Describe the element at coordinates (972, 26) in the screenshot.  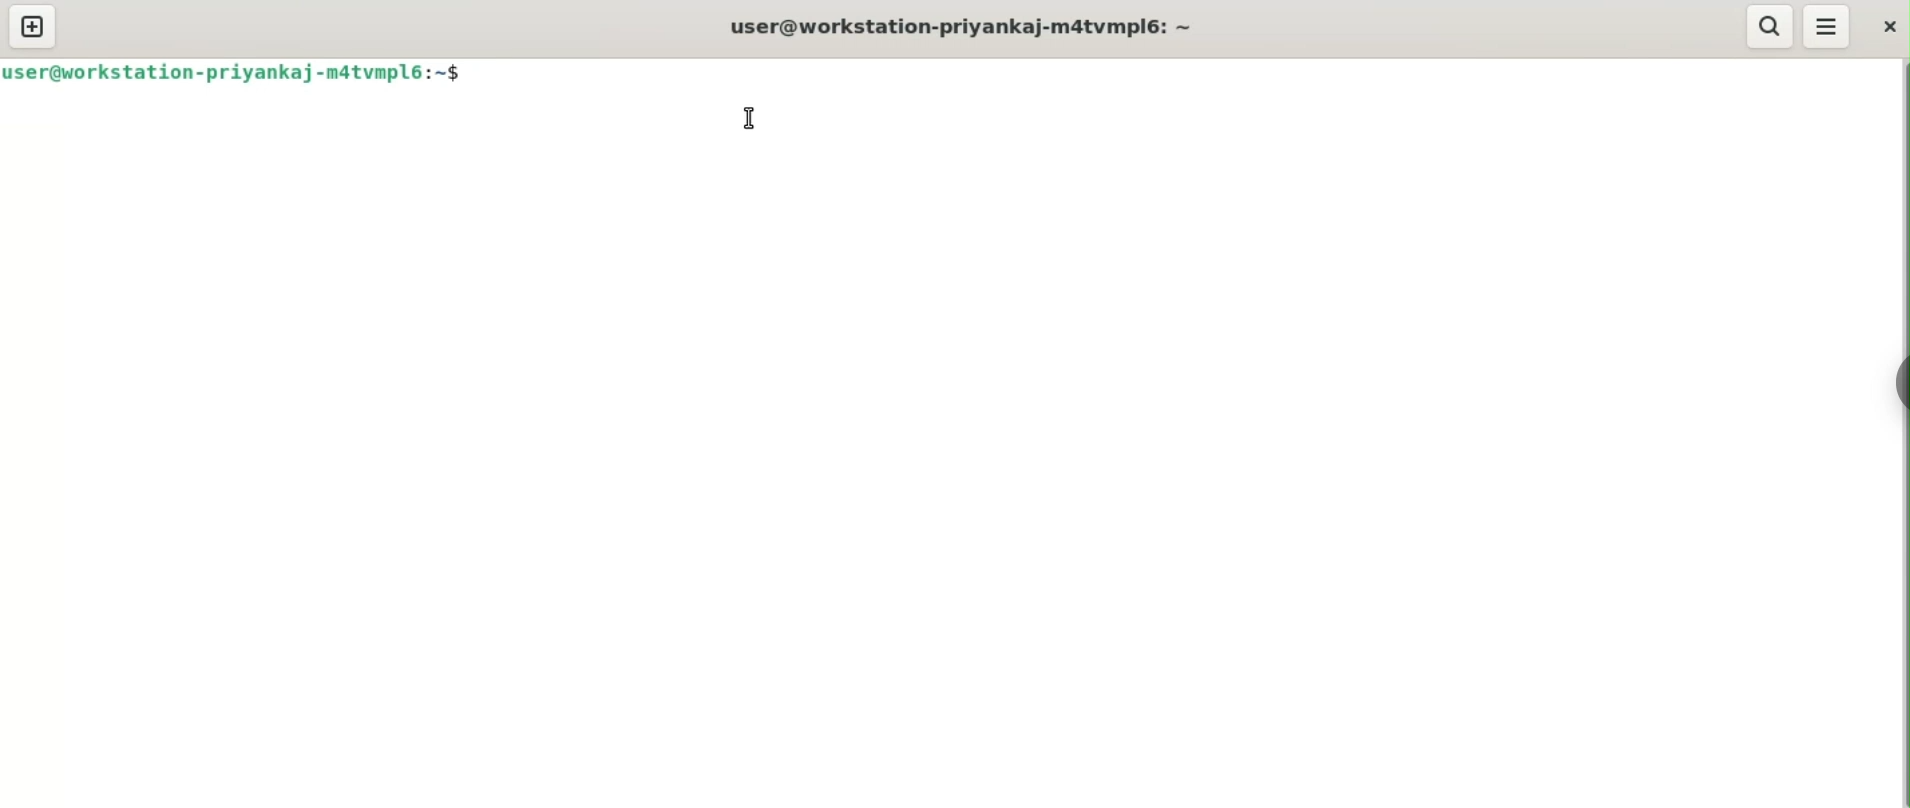
I see `user@workstation-priyankaj-m4tvmpl6: ~` at that location.